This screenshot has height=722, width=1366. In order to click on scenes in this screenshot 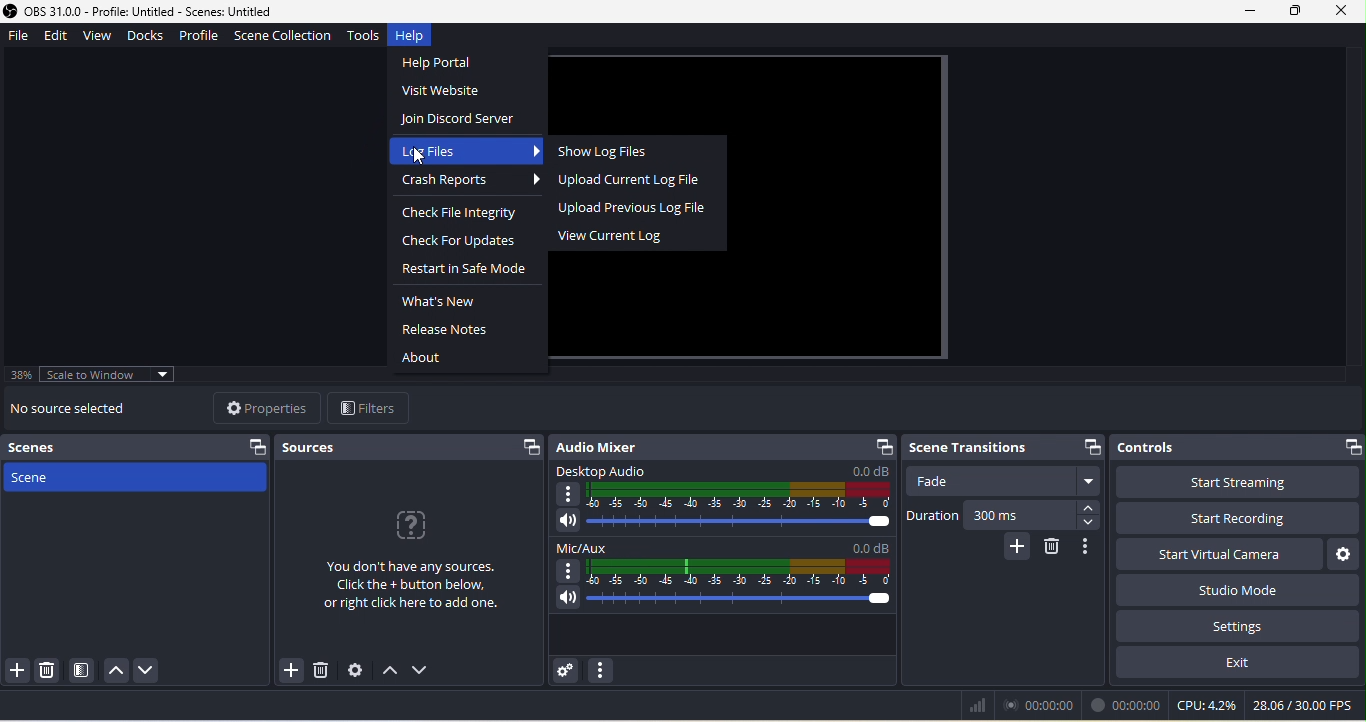, I will do `click(140, 447)`.